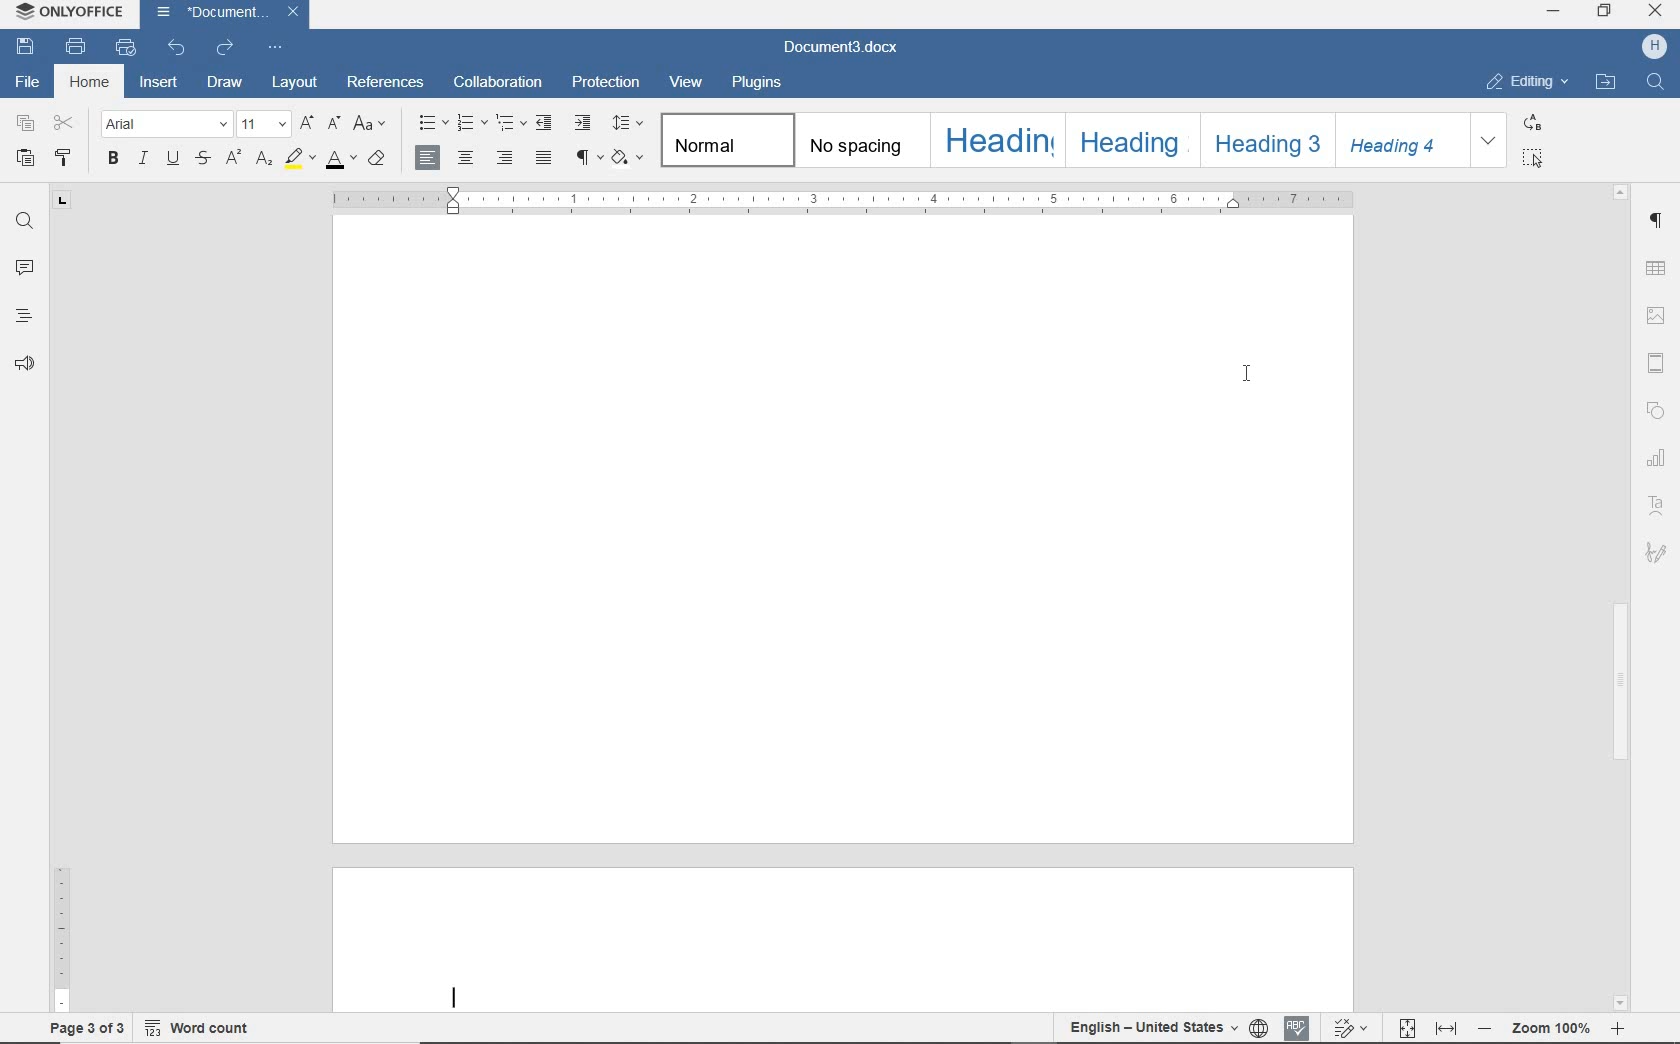 This screenshot has width=1680, height=1044. Describe the element at coordinates (1607, 84) in the screenshot. I see `OPEN FILE LOCATION` at that location.